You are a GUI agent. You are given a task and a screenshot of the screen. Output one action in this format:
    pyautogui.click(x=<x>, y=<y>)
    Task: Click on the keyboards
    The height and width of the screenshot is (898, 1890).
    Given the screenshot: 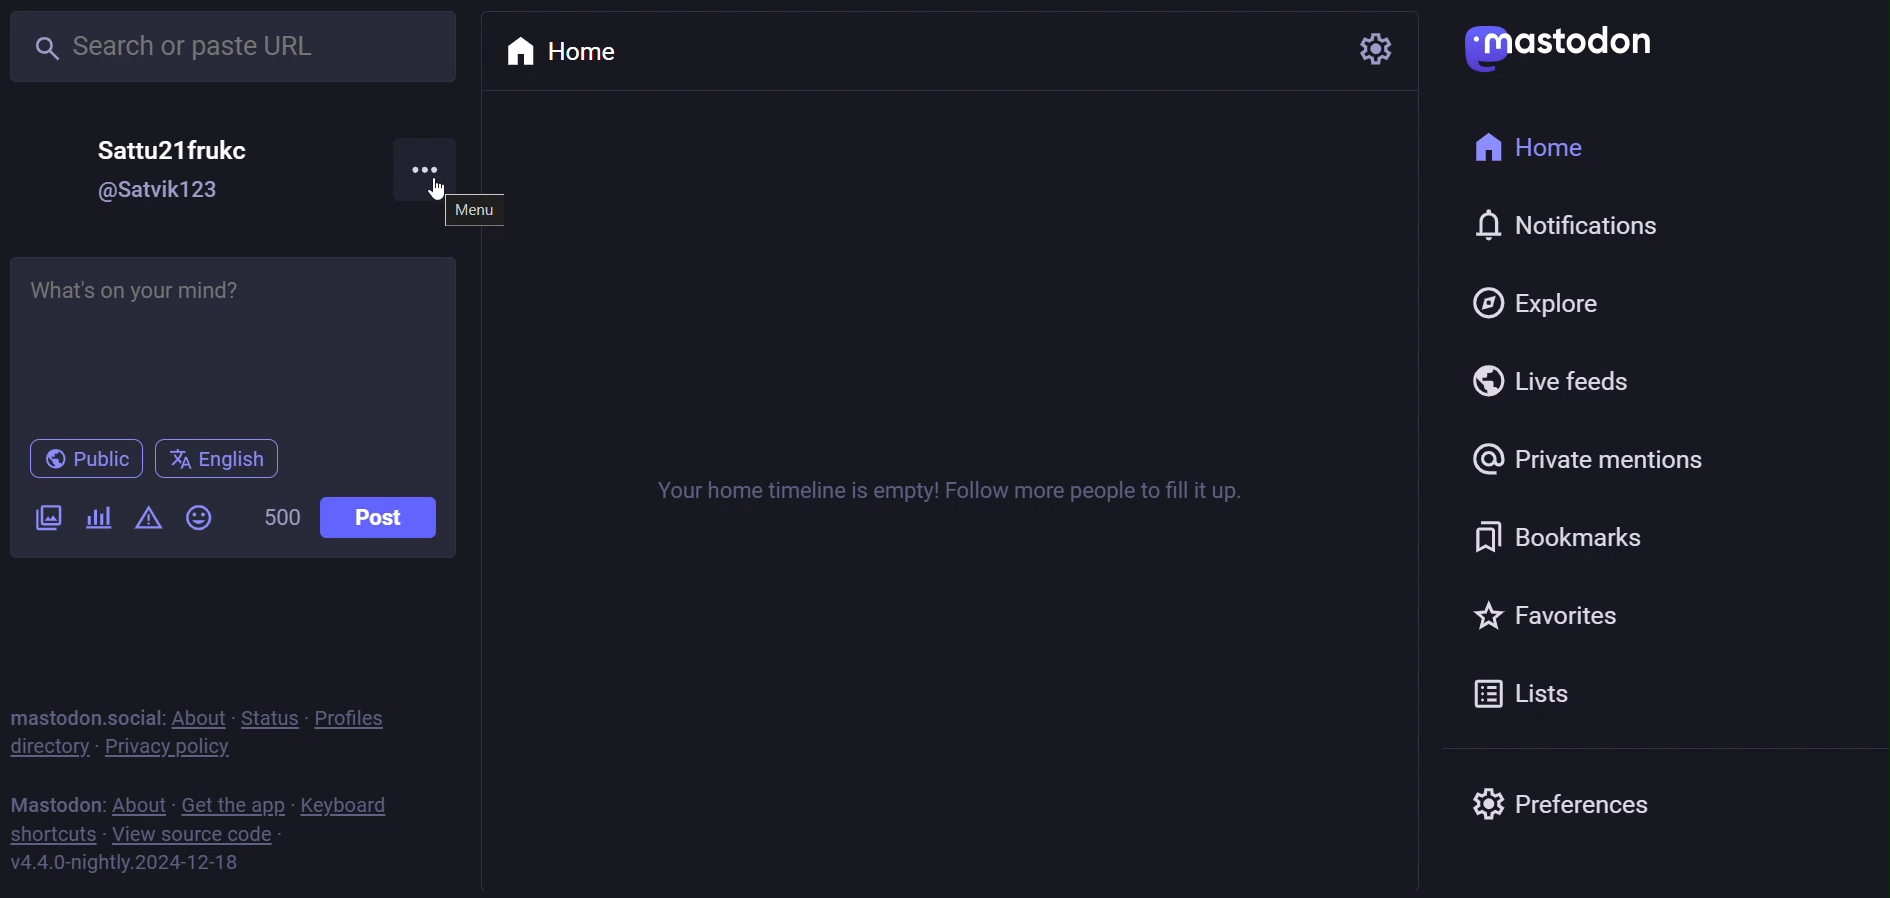 What is the action you would take?
    pyautogui.click(x=361, y=802)
    